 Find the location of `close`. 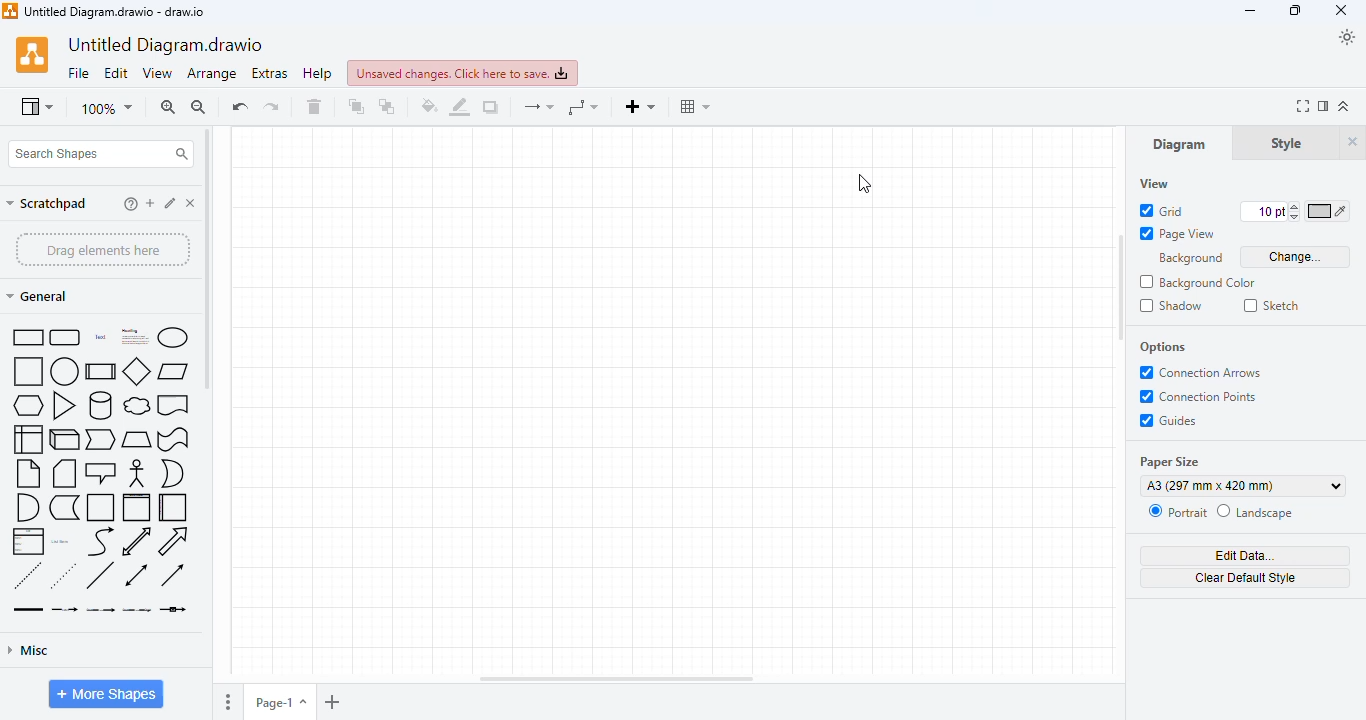

close is located at coordinates (1341, 10).